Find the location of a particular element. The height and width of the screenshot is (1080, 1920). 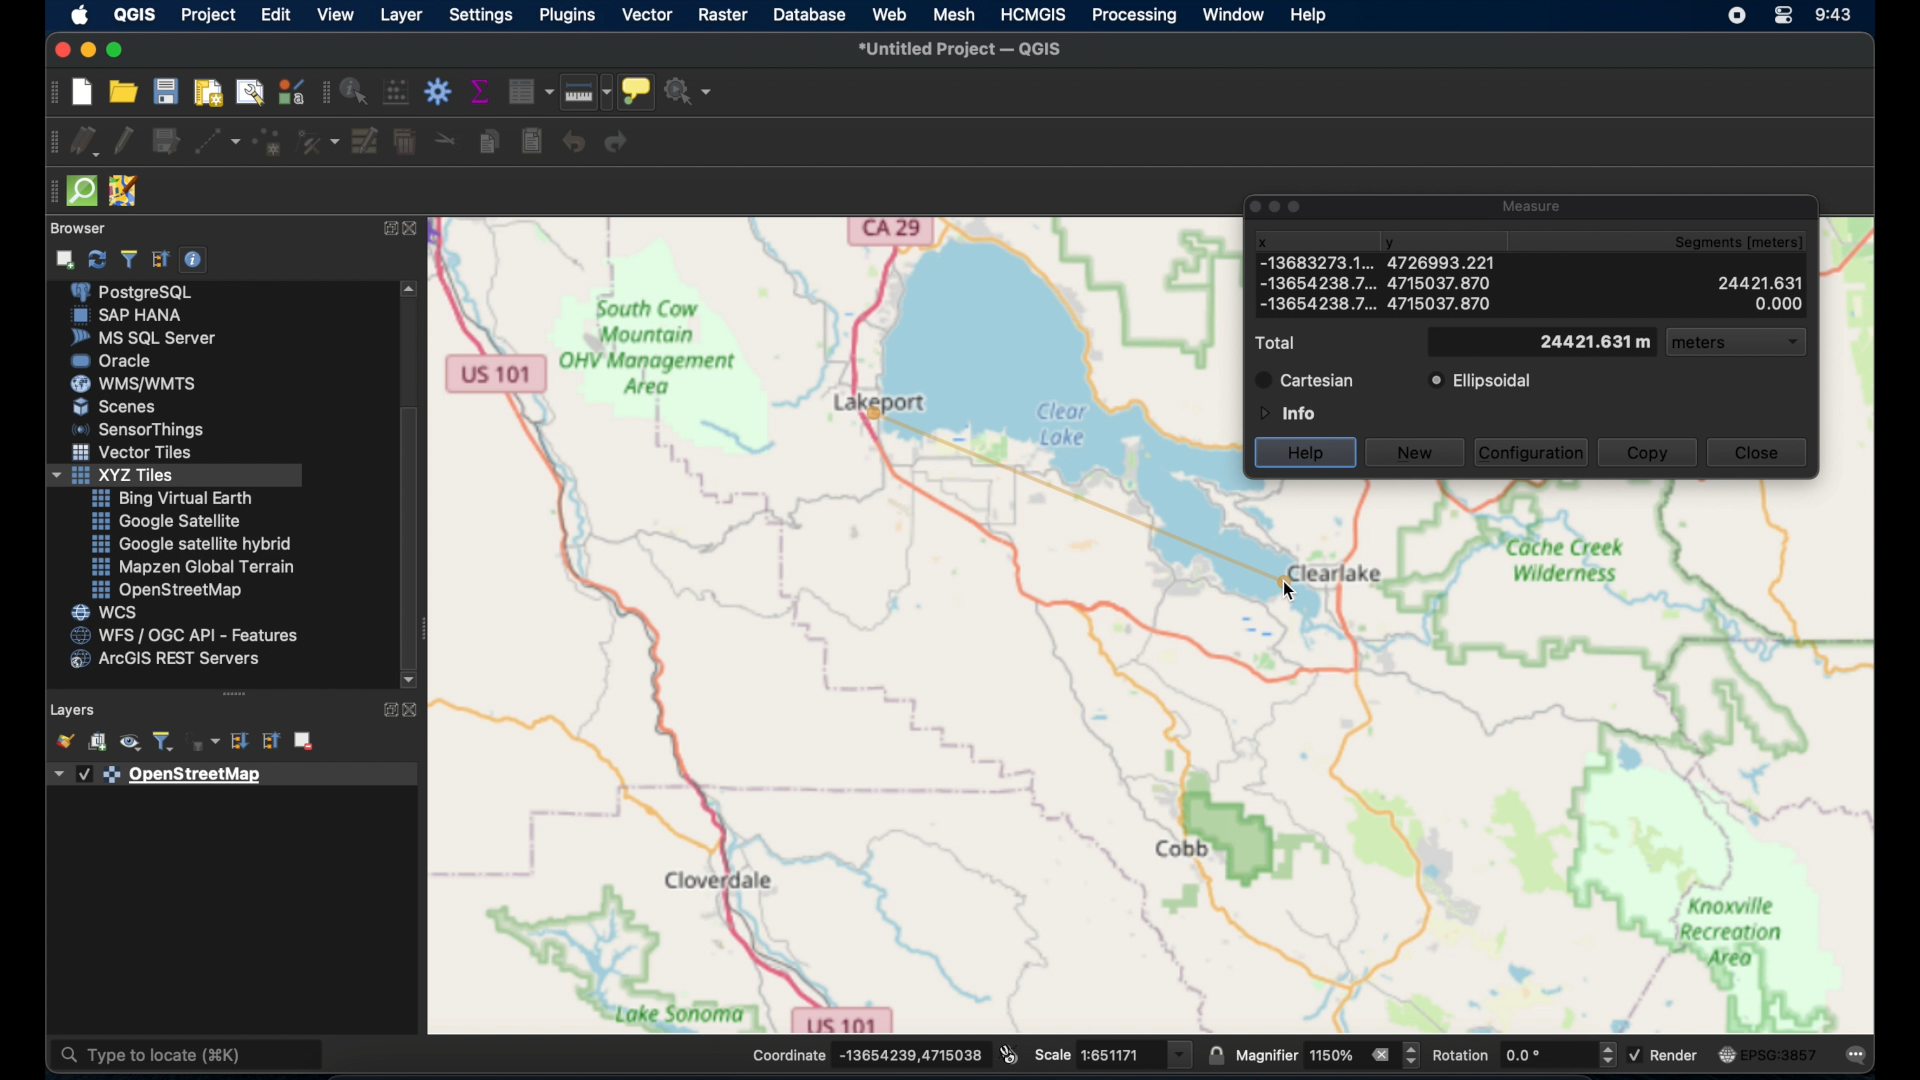

info radio button is located at coordinates (1285, 412).